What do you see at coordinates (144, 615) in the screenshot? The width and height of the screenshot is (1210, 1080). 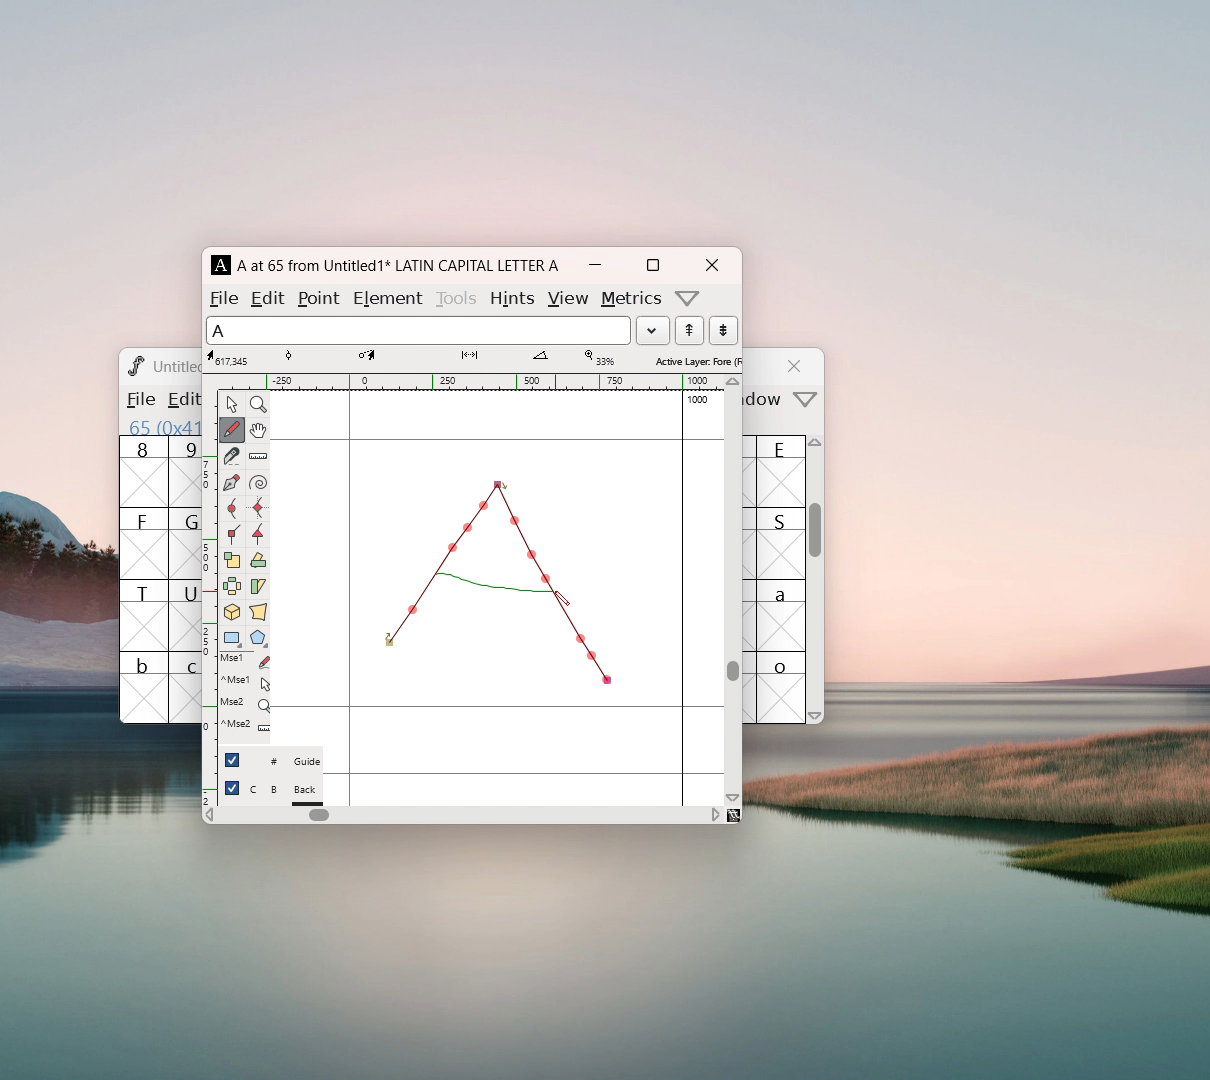 I see `T` at bounding box center [144, 615].